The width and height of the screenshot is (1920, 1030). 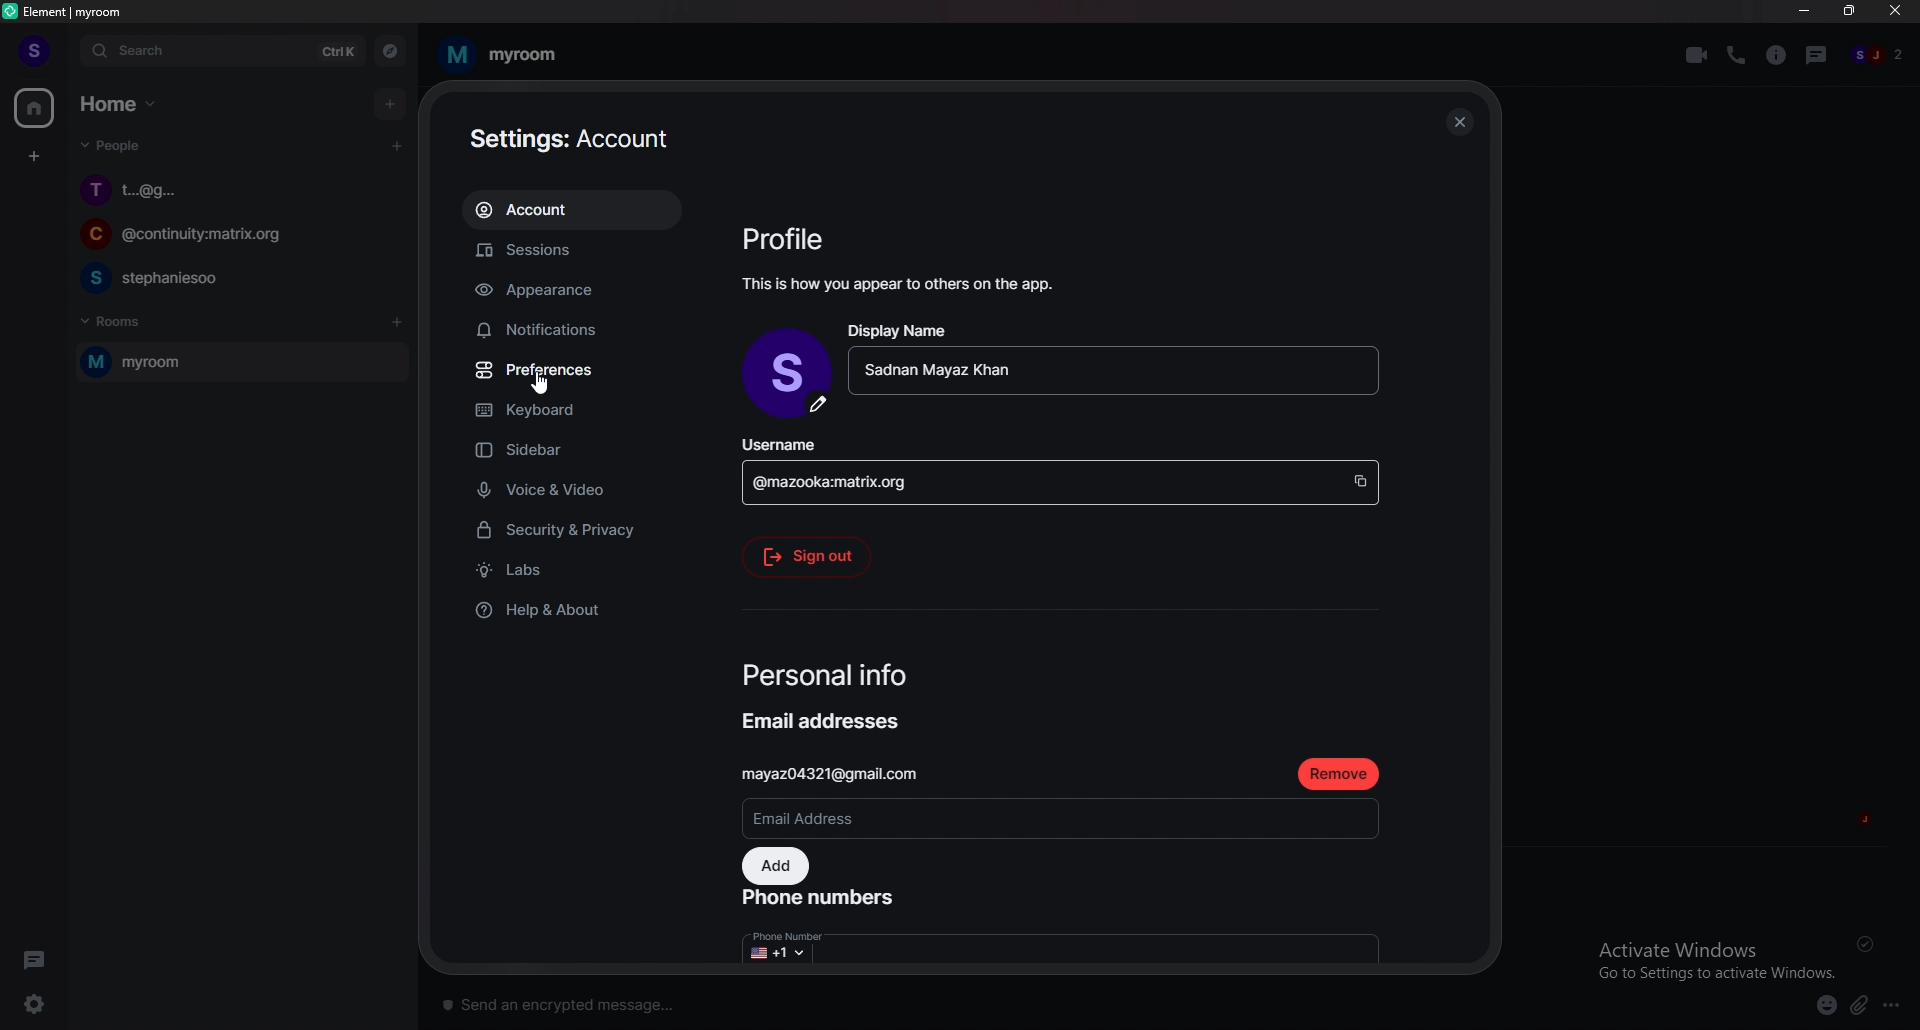 What do you see at coordinates (1819, 54) in the screenshot?
I see `thread` at bounding box center [1819, 54].